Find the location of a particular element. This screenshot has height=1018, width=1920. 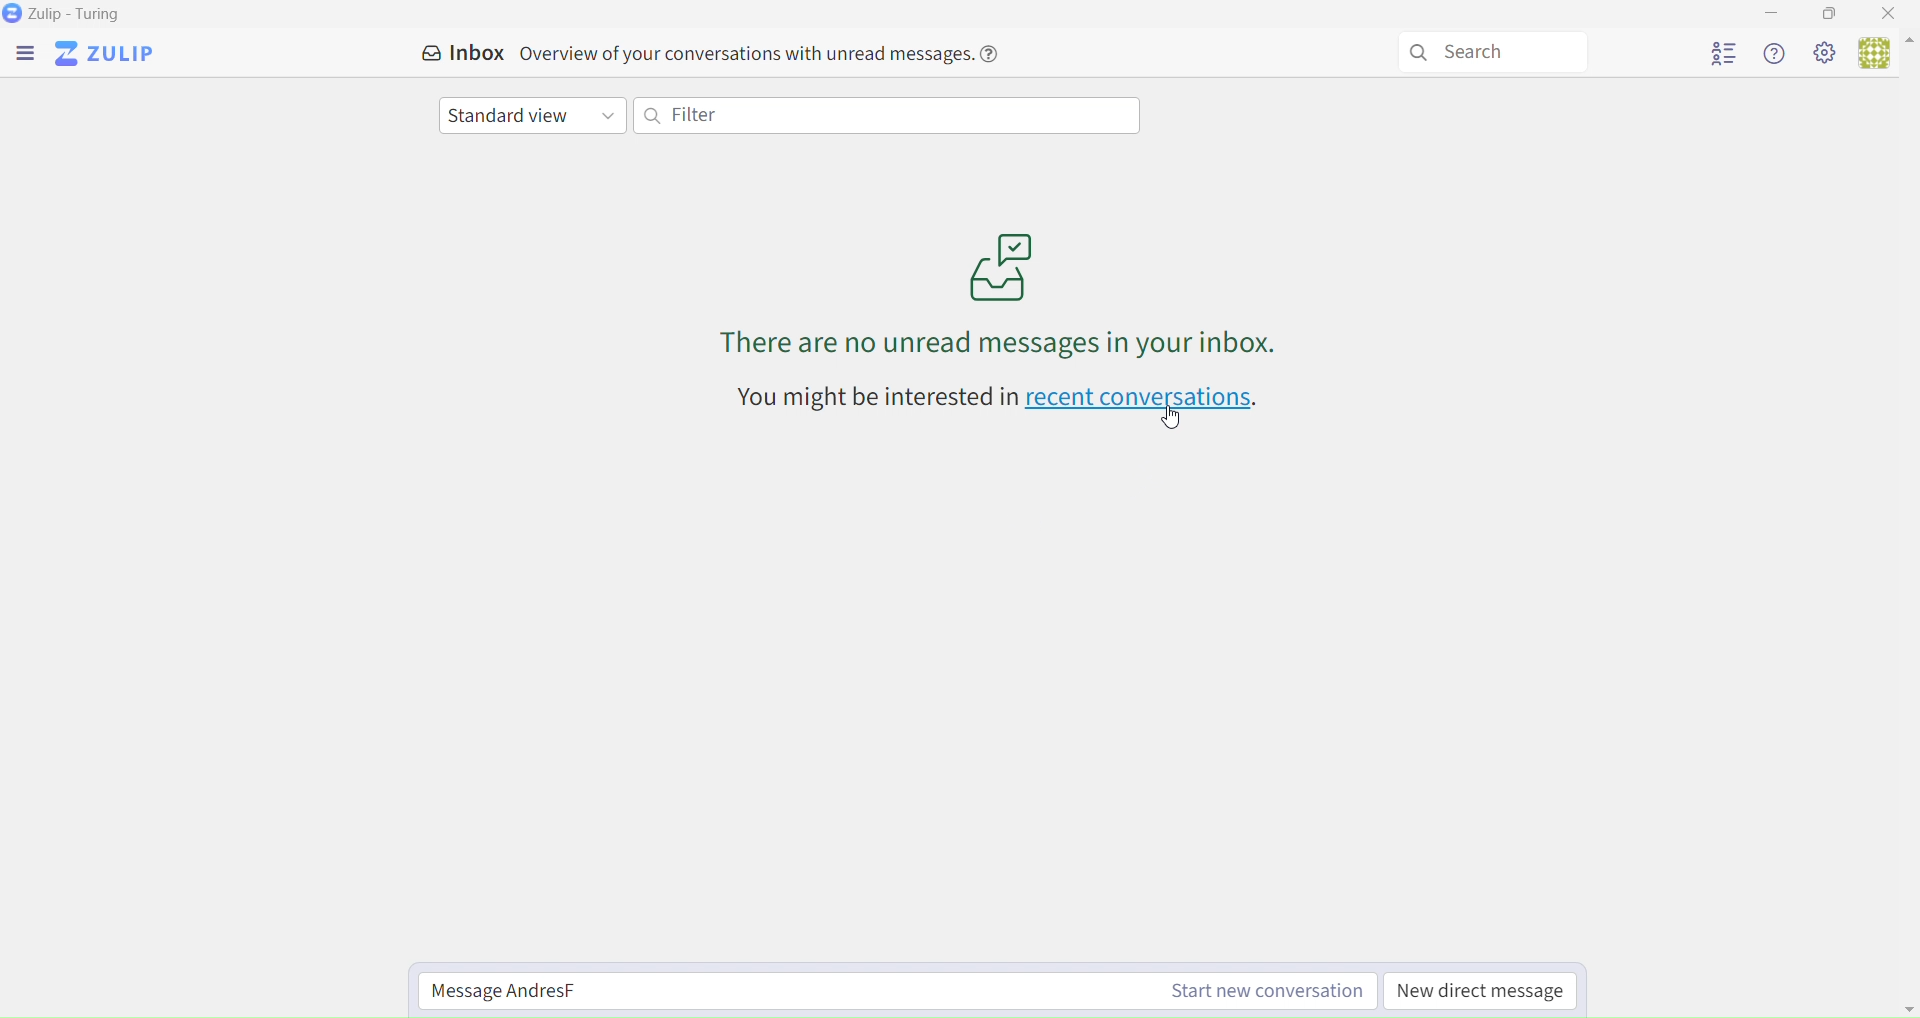

cursor is located at coordinates (1183, 419).